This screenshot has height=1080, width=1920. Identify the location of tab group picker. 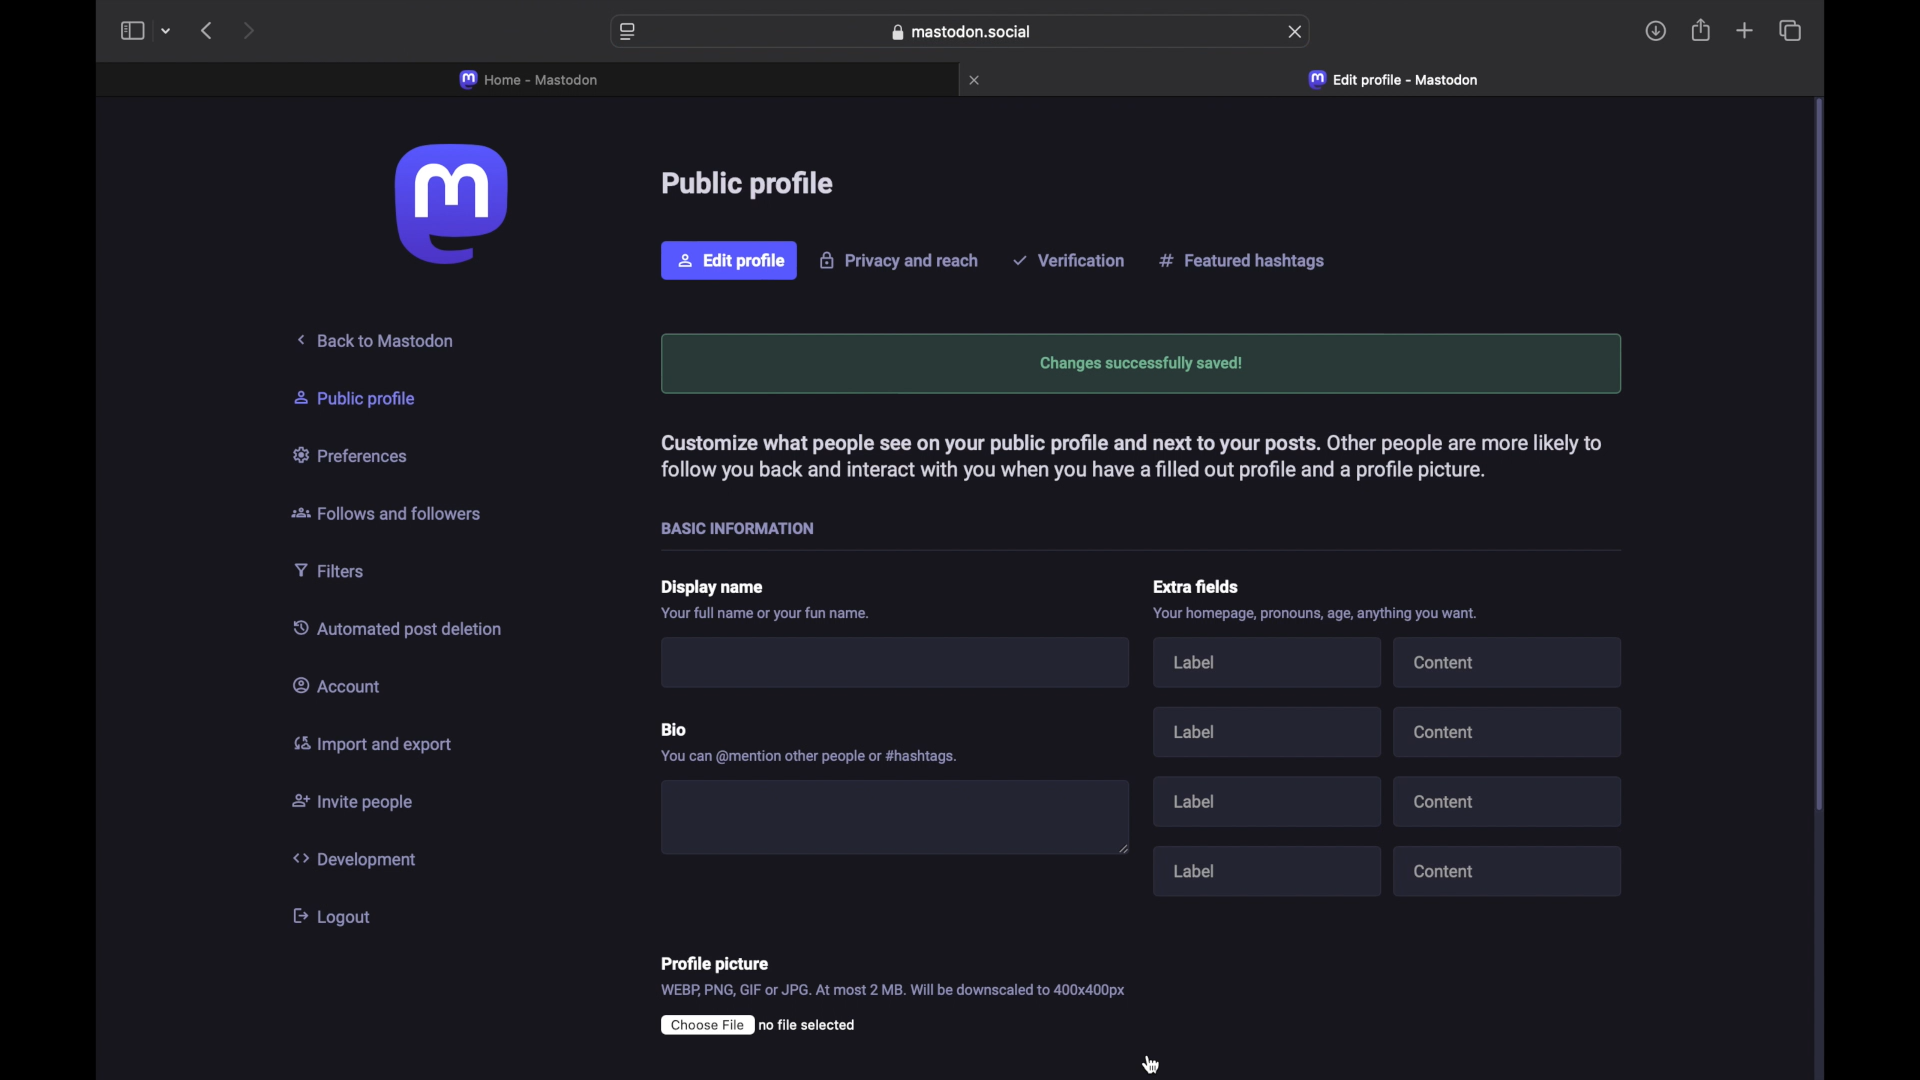
(166, 32).